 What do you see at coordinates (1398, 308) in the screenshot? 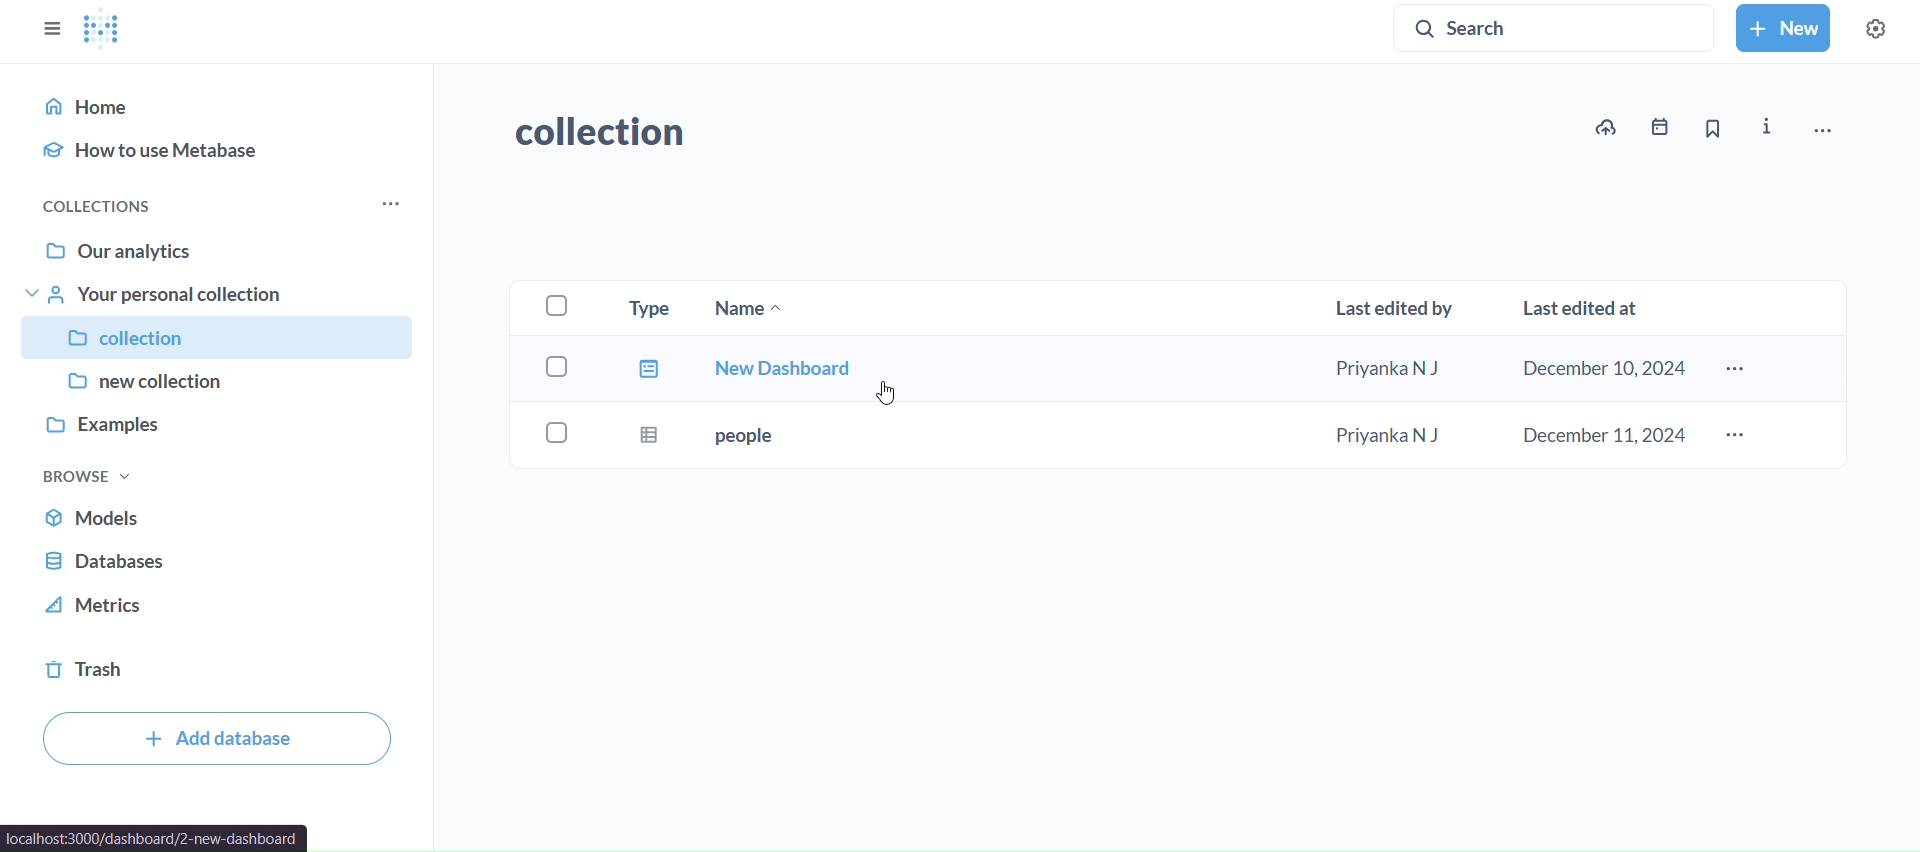
I see `last edited by` at bounding box center [1398, 308].